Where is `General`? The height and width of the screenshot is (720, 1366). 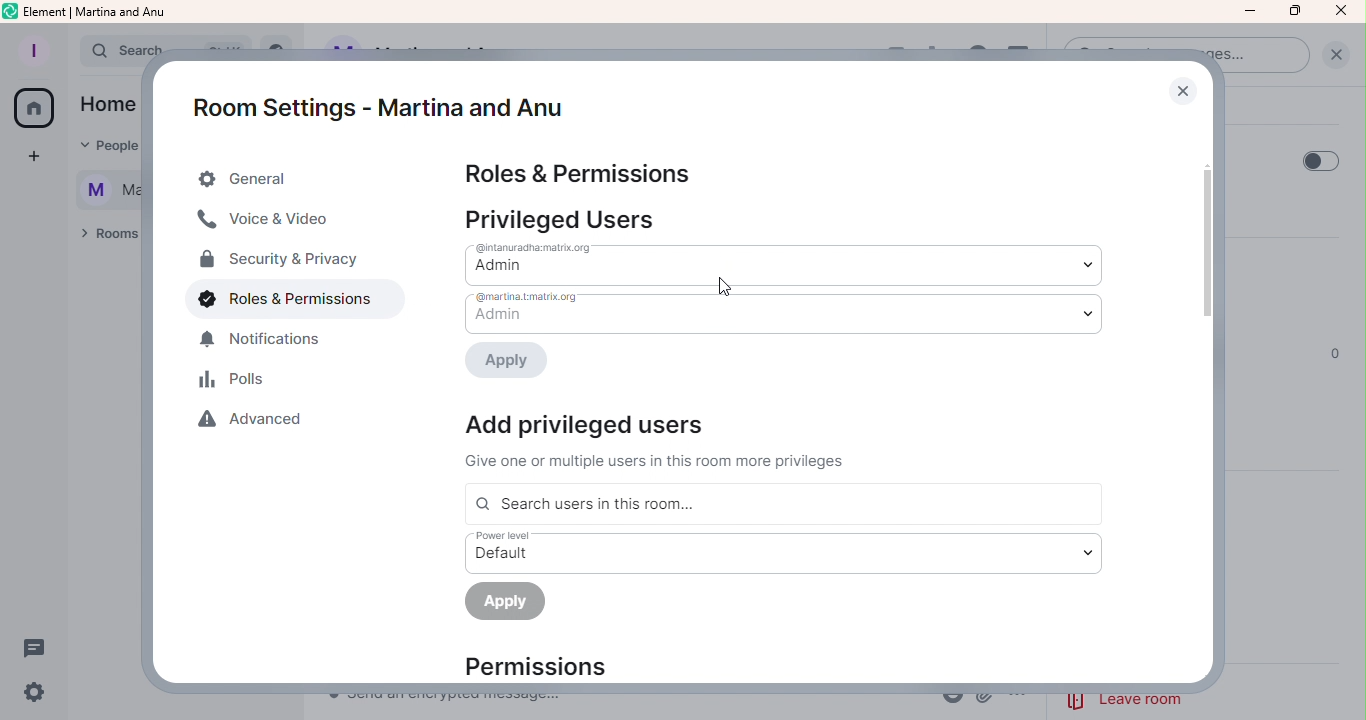
General is located at coordinates (285, 179).